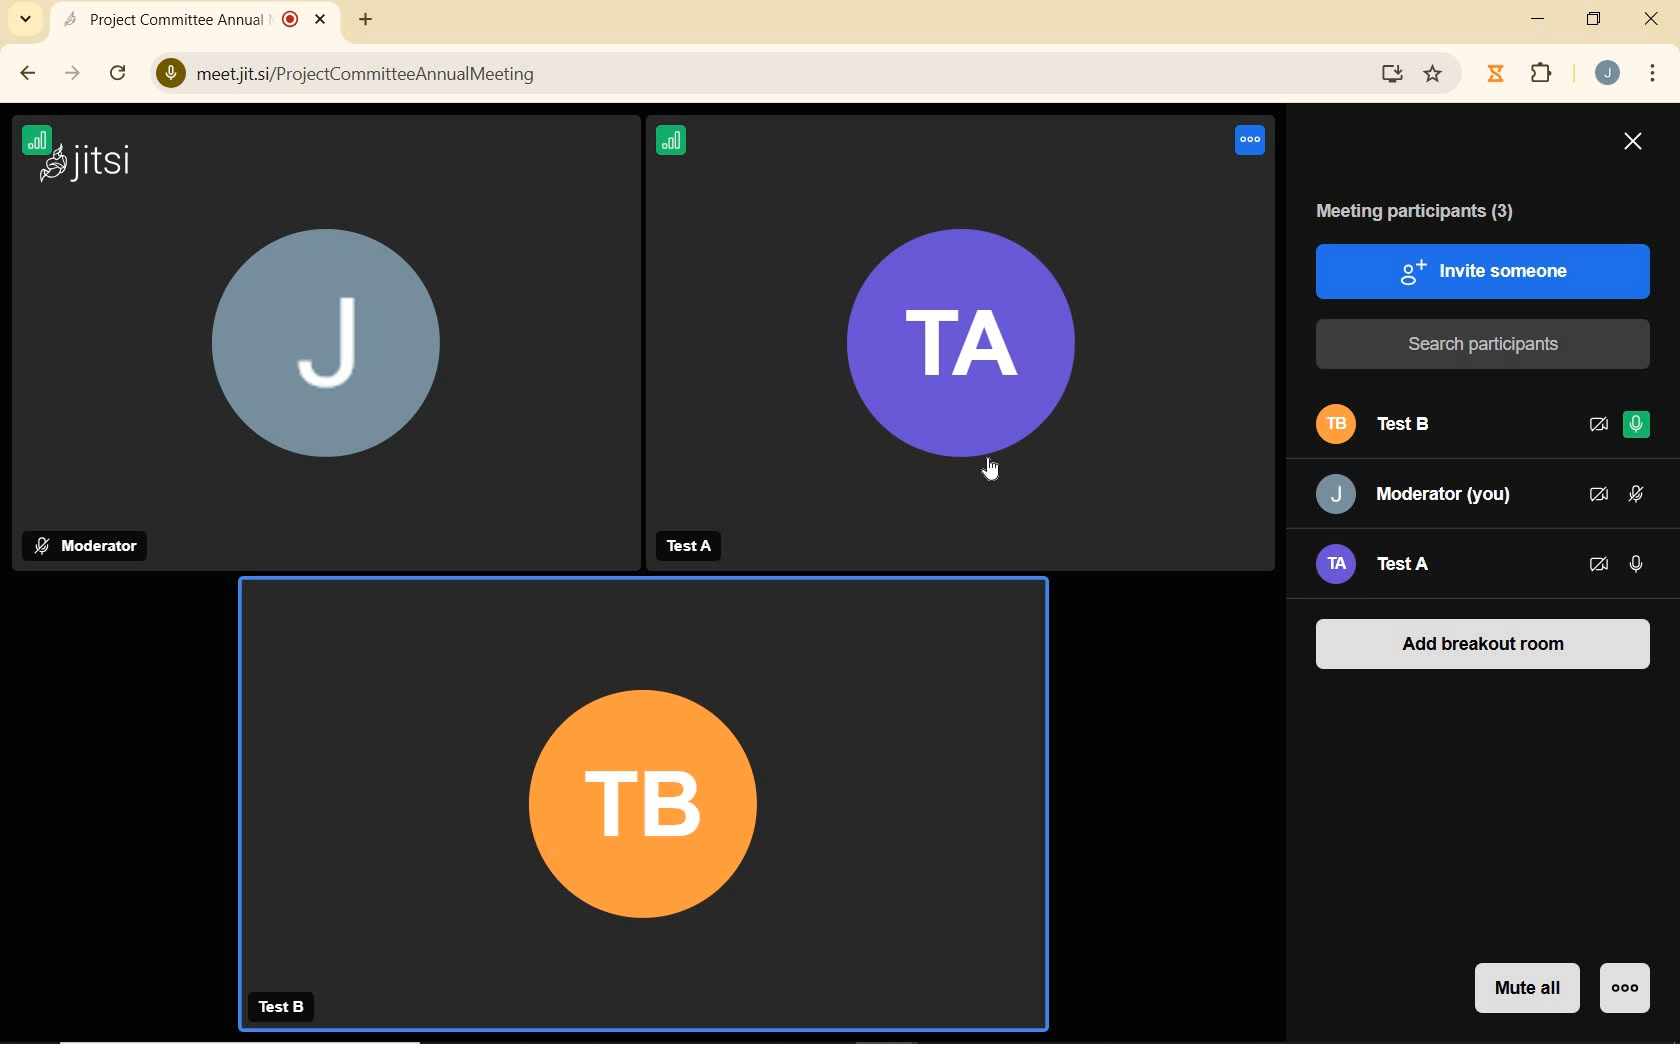 The width and height of the screenshot is (1680, 1044). I want to click on Test A, so click(1406, 568).